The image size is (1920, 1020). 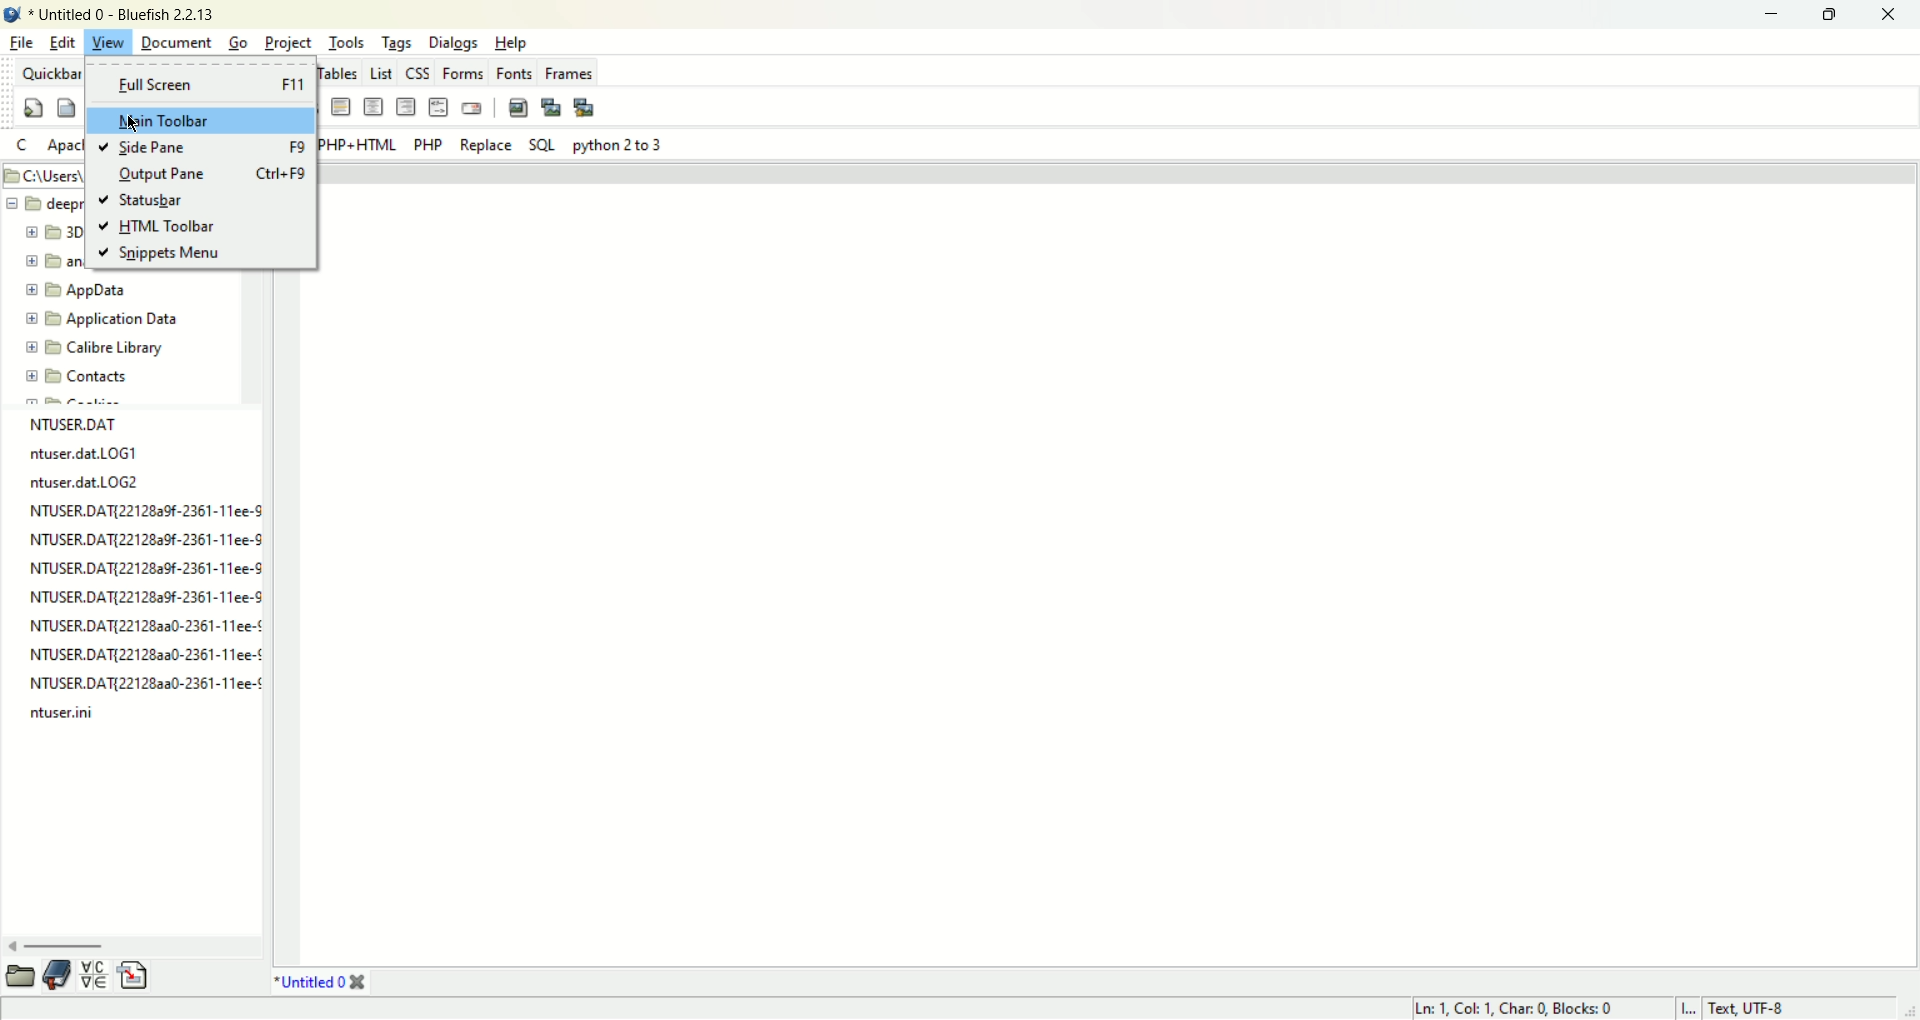 What do you see at coordinates (1754, 1008) in the screenshot?
I see `text, UTF-8` at bounding box center [1754, 1008].